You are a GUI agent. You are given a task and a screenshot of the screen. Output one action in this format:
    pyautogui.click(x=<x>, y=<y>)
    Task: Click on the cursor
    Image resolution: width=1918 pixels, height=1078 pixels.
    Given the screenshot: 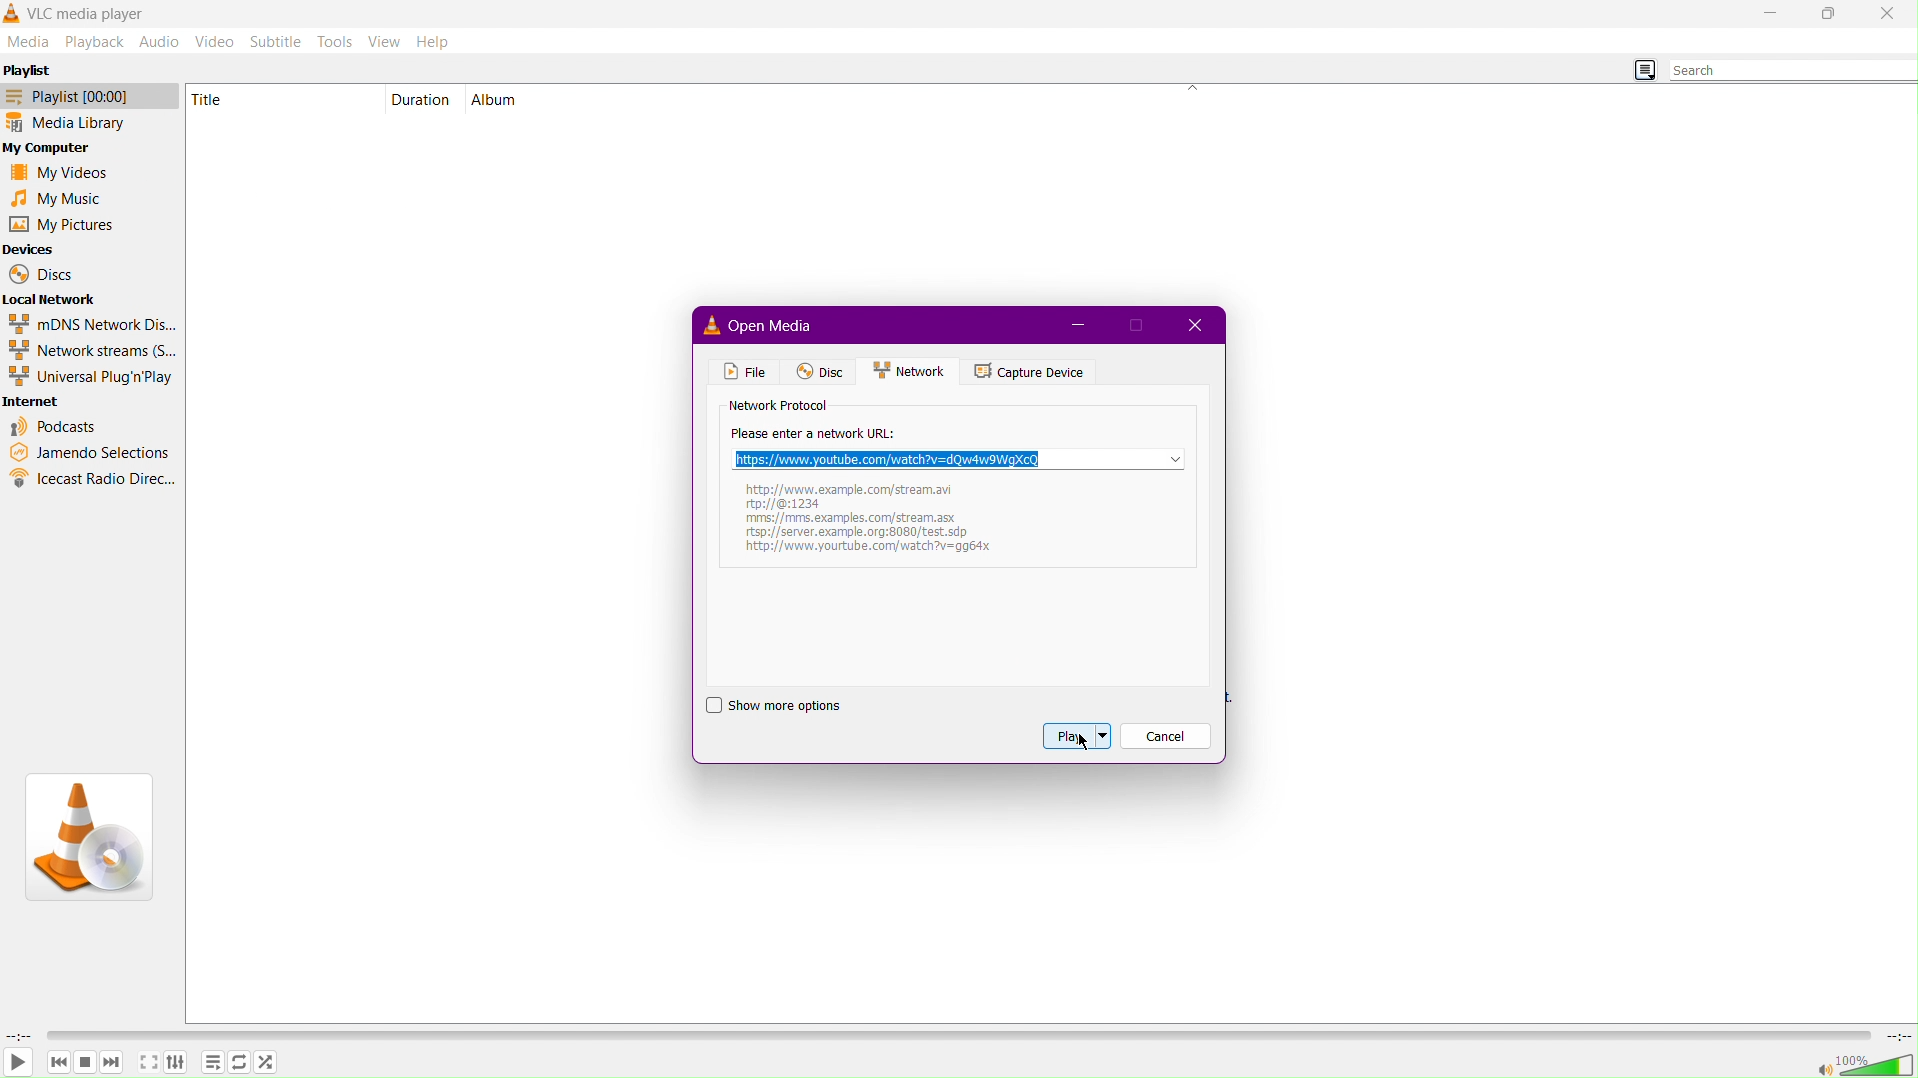 What is the action you would take?
    pyautogui.click(x=1086, y=744)
    